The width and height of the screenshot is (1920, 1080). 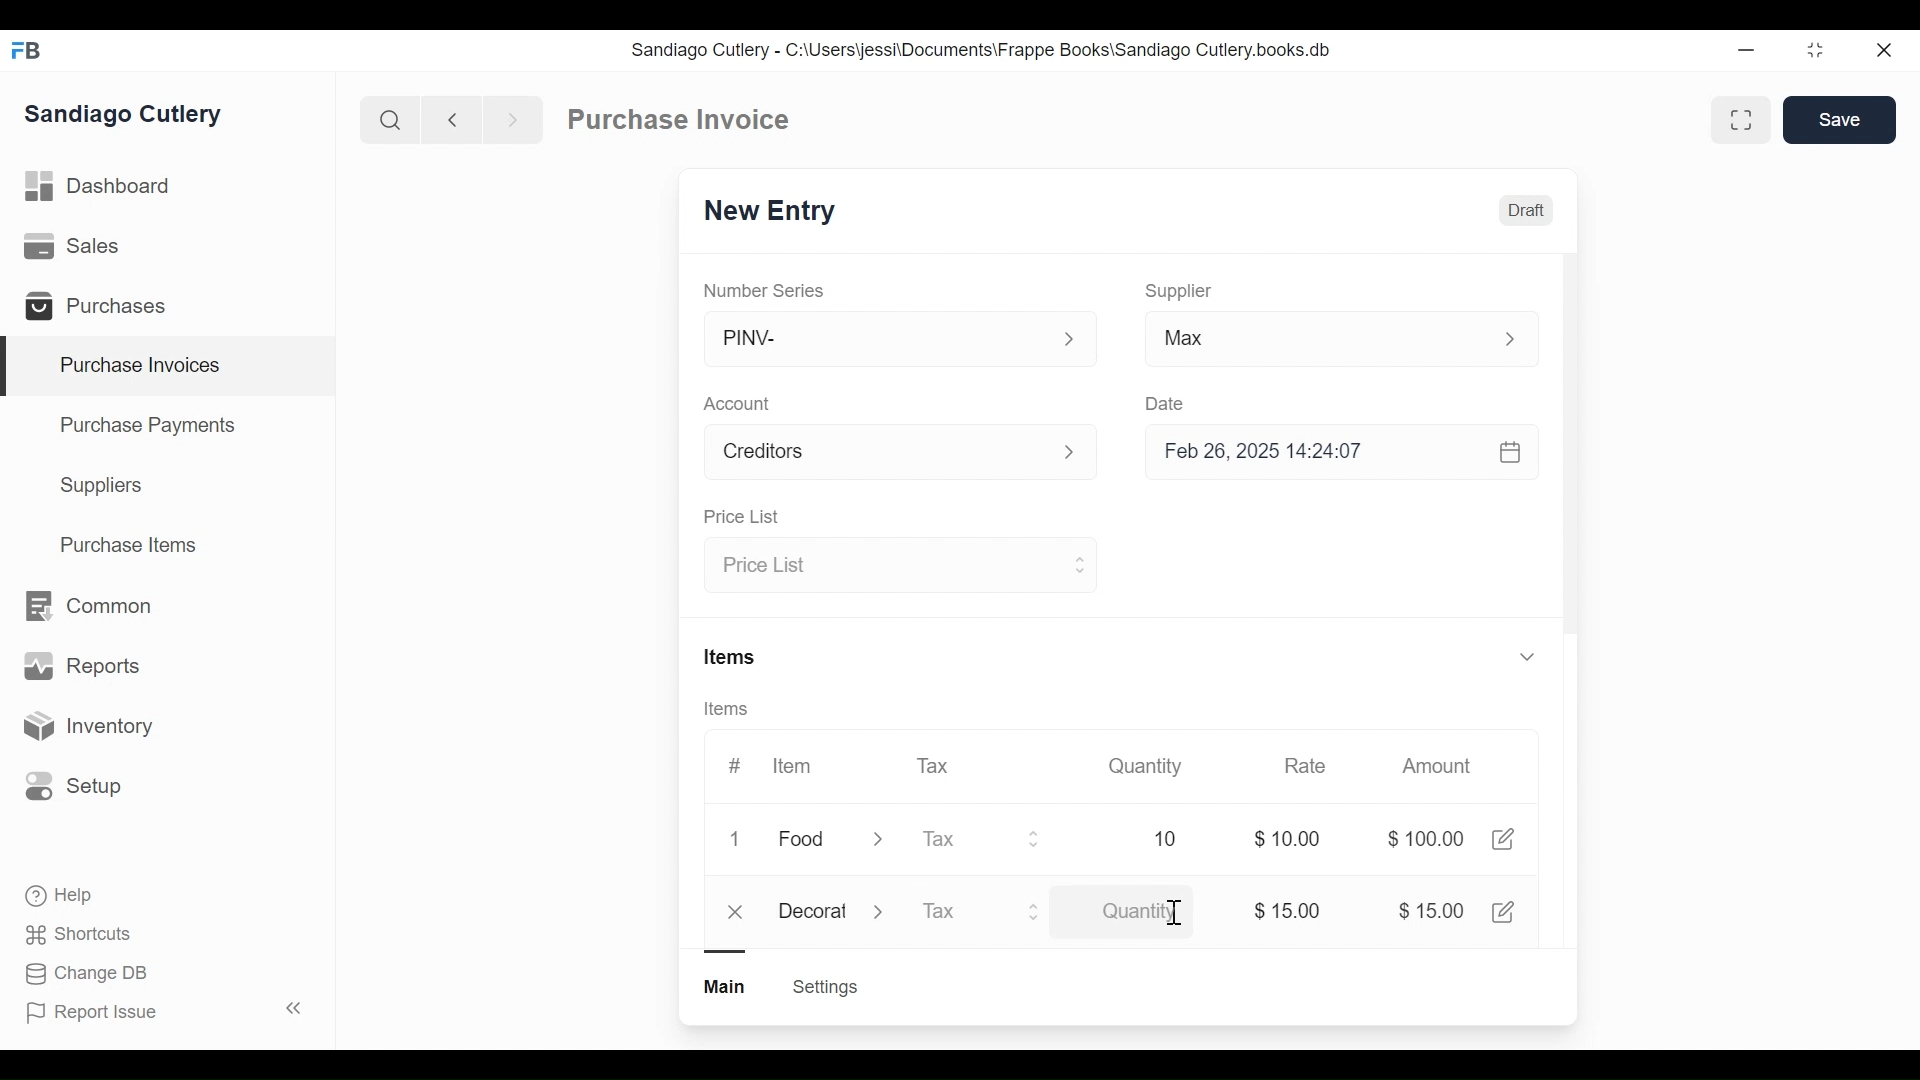 What do you see at coordinates (61, 896) in the screenshot?
I see `Help` at bounding box center [61, 896].